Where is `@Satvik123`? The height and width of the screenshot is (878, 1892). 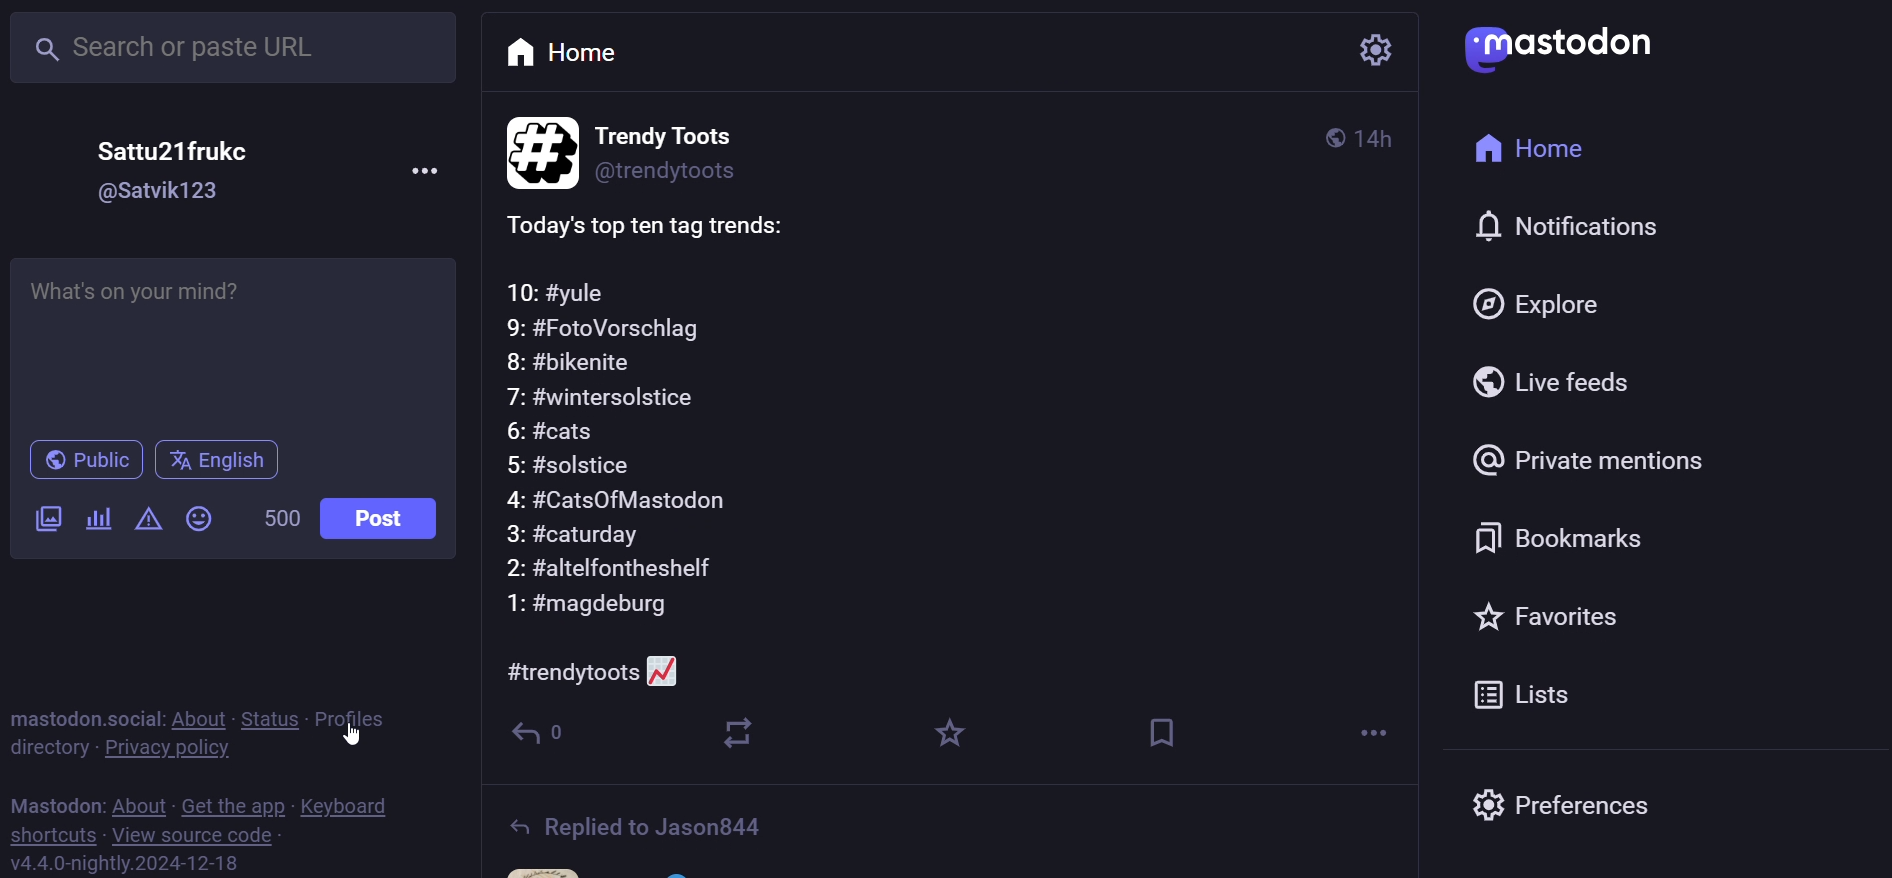 @Satvik123 is located at coordinates (163, 190).